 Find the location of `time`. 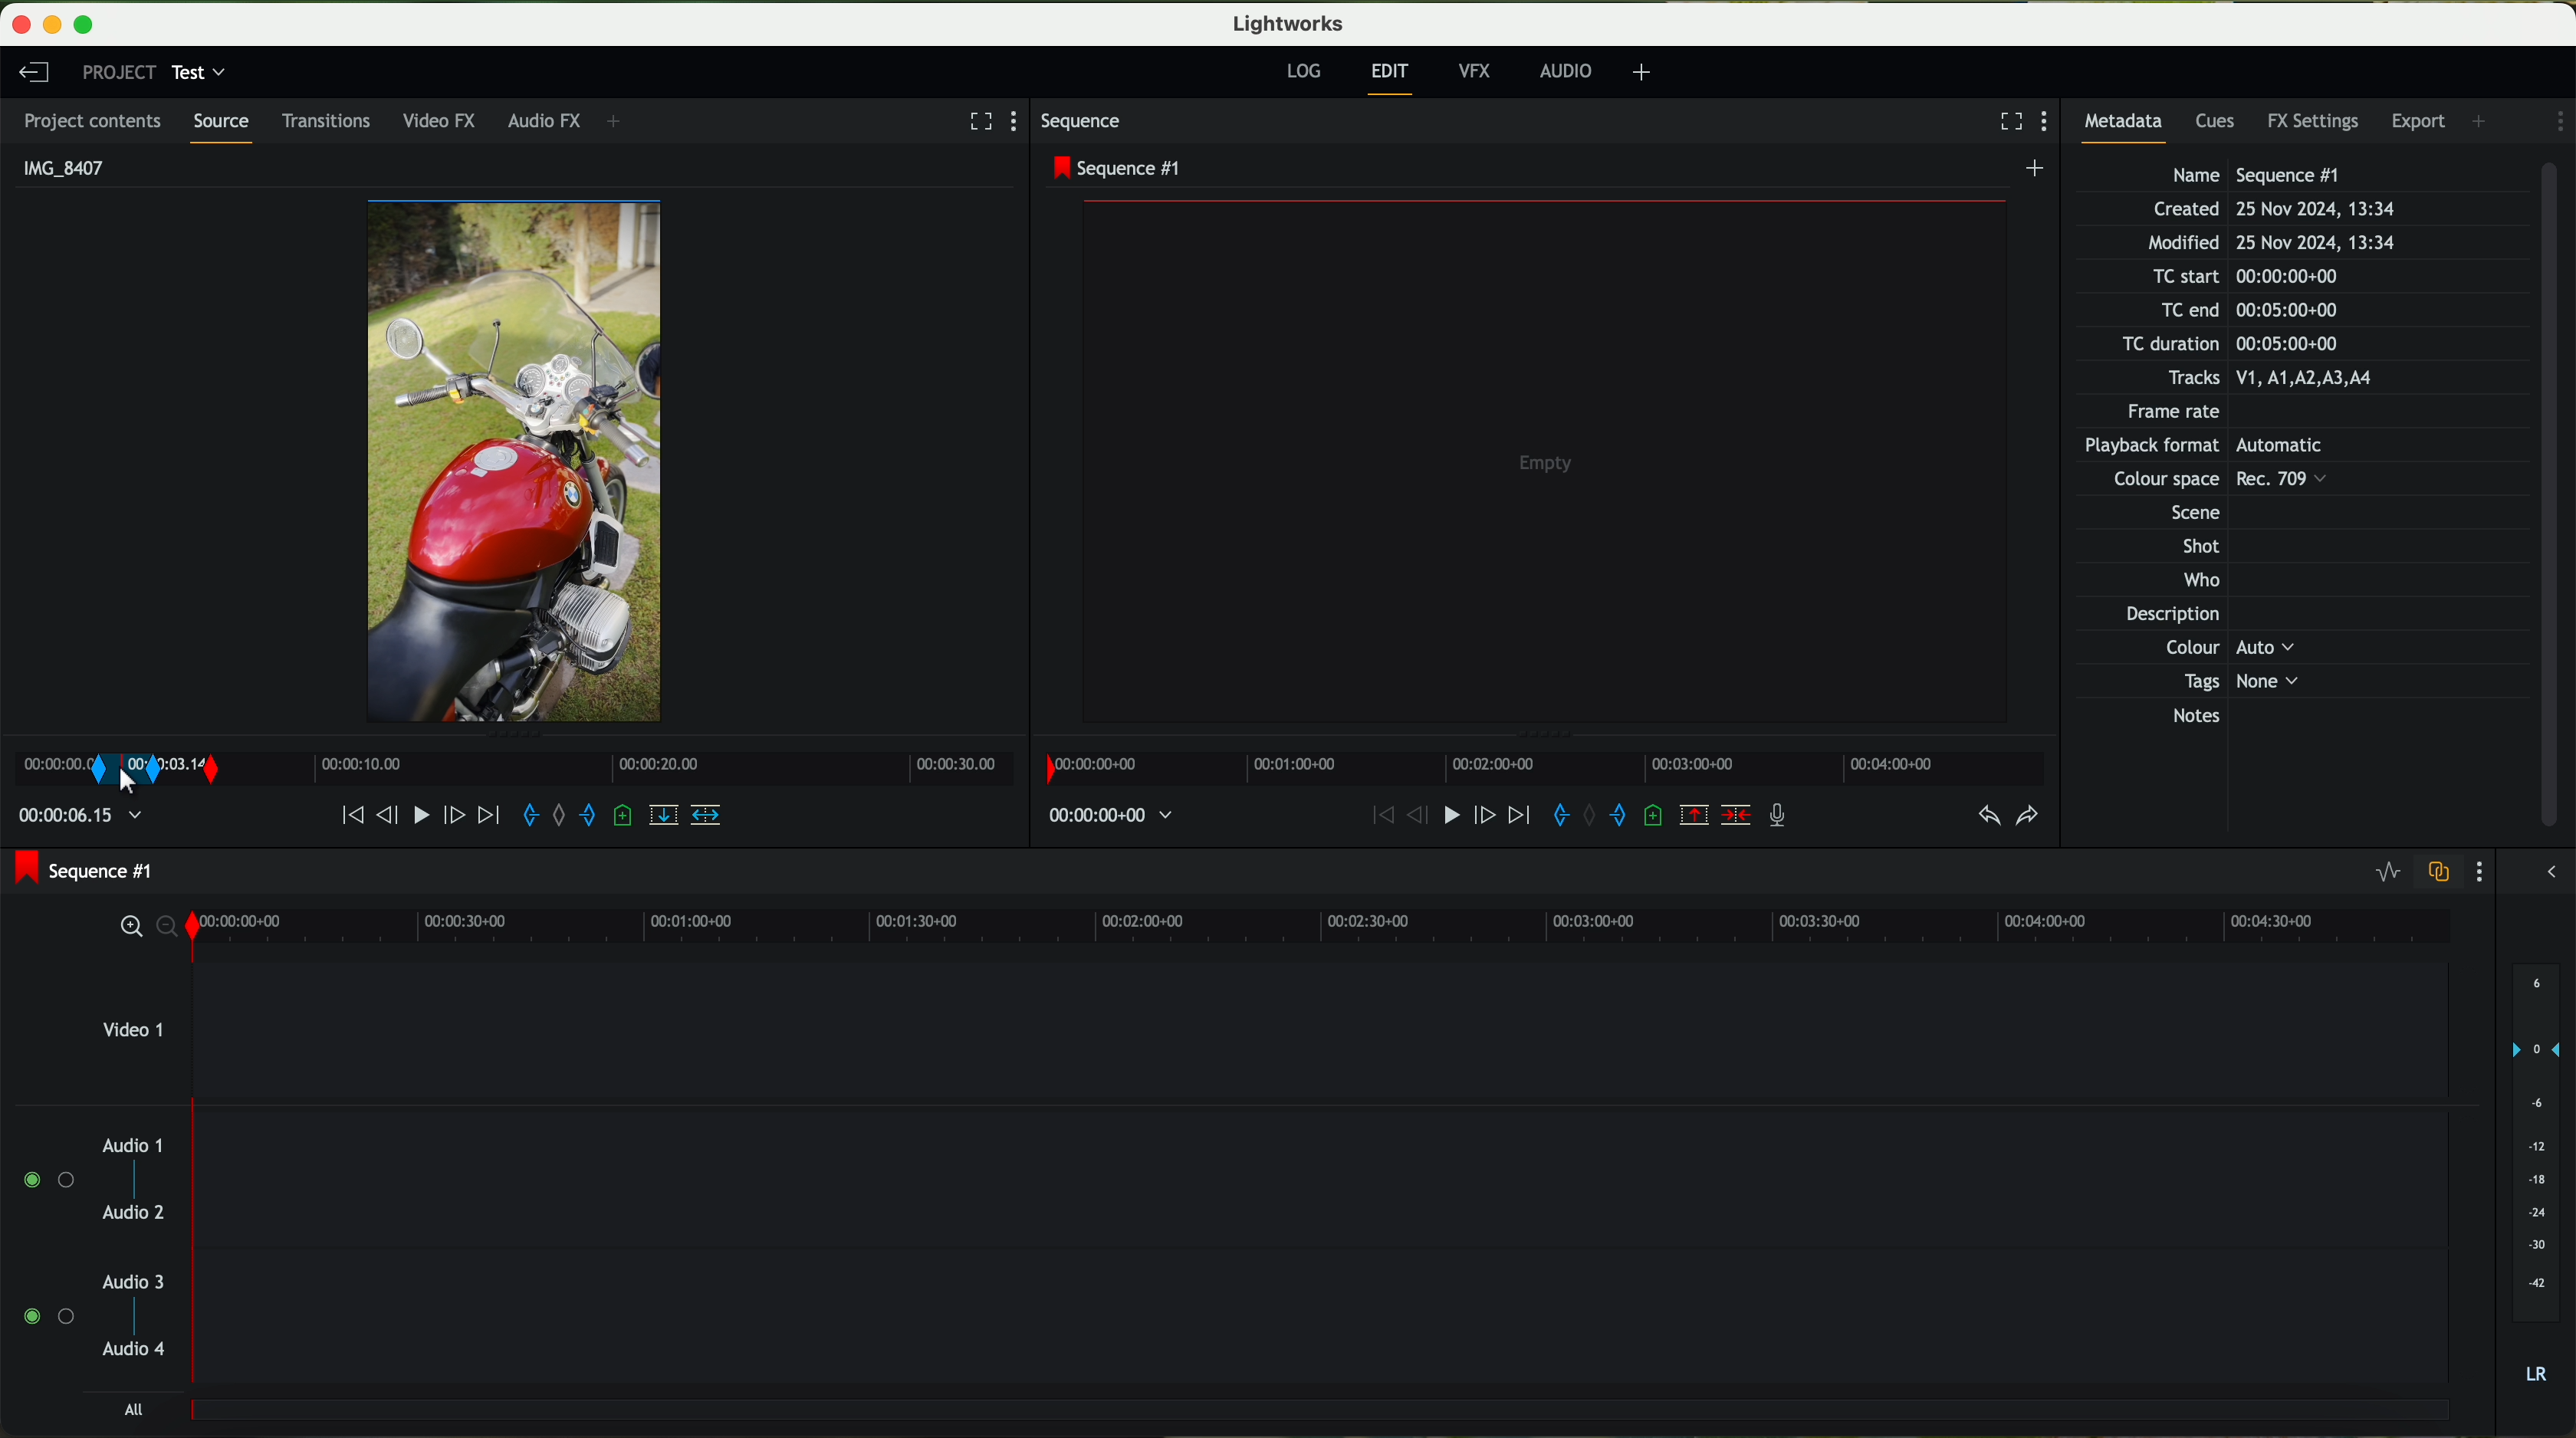

time is located at coordinates (85, 818).